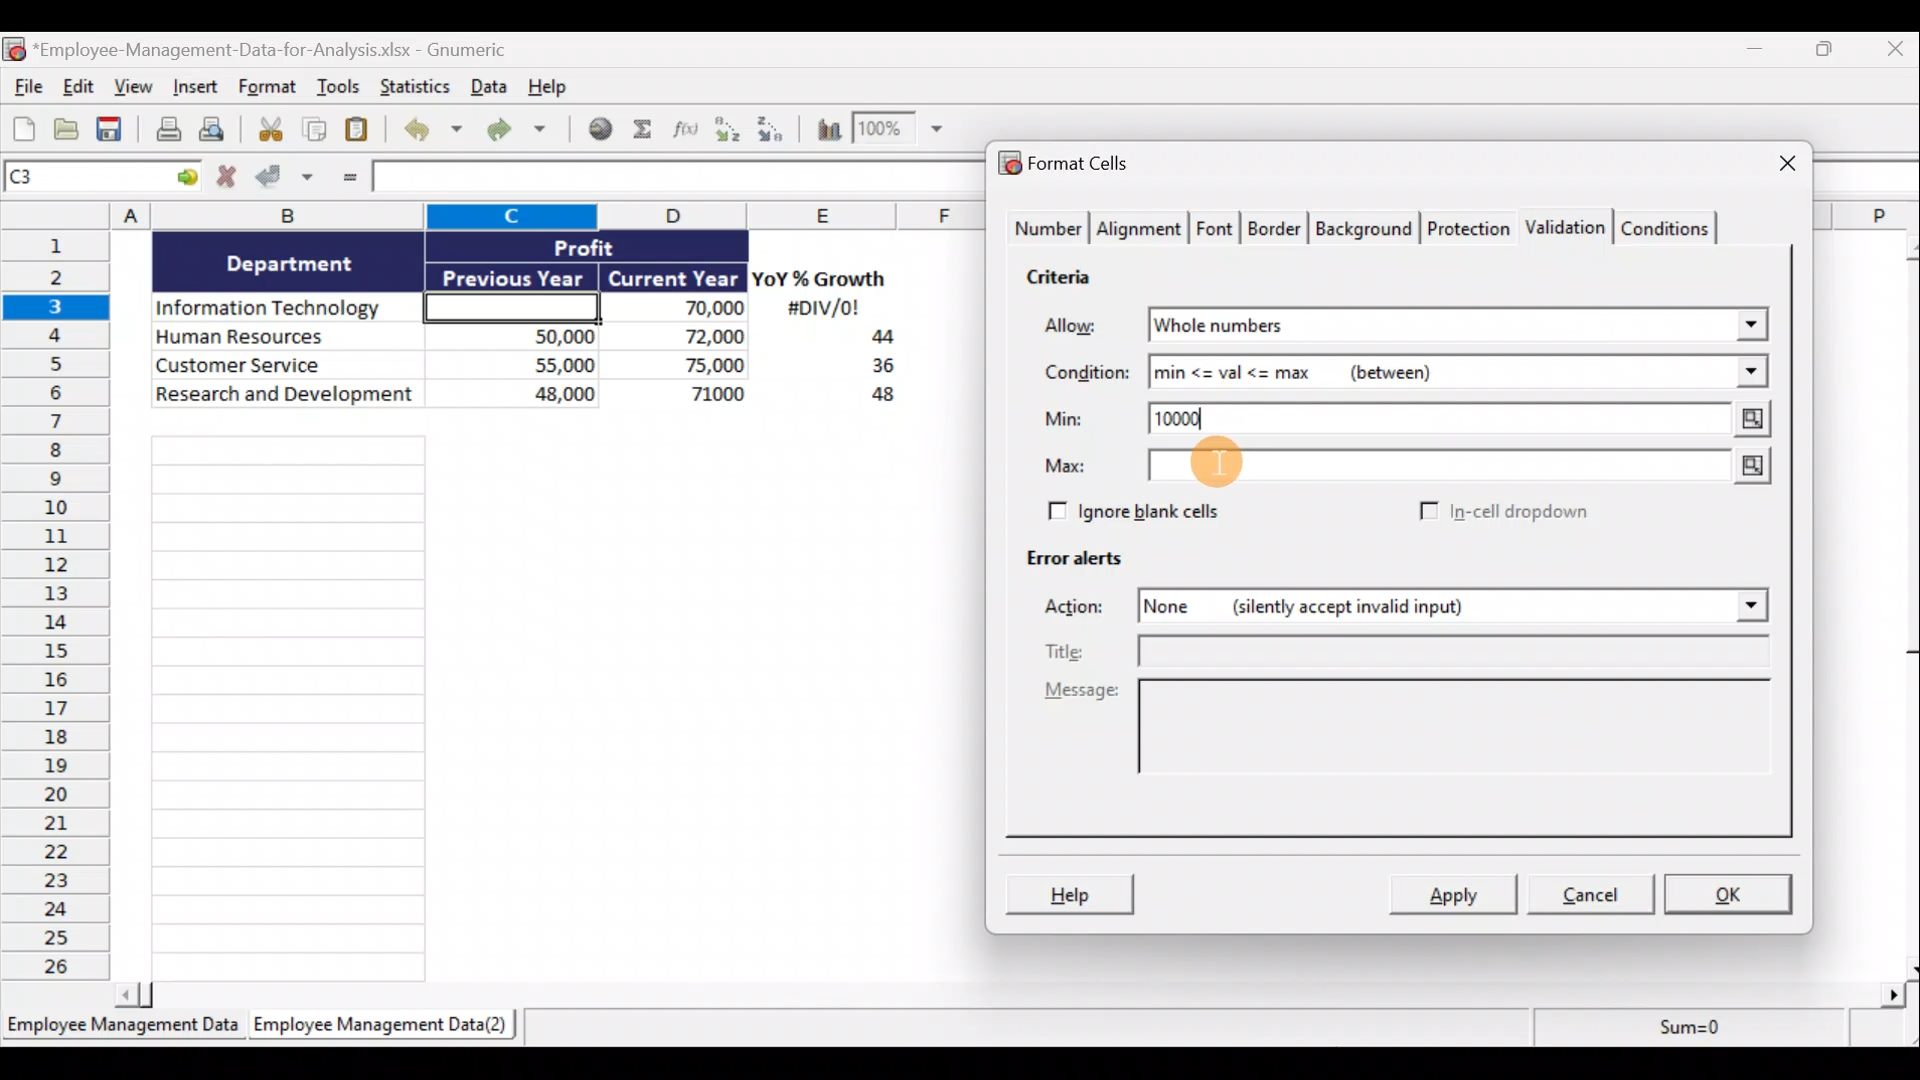  What do you see at coordinates (1070, 166) in the screenshot?
I see `Format cells` at bounding box center [1070, 166].